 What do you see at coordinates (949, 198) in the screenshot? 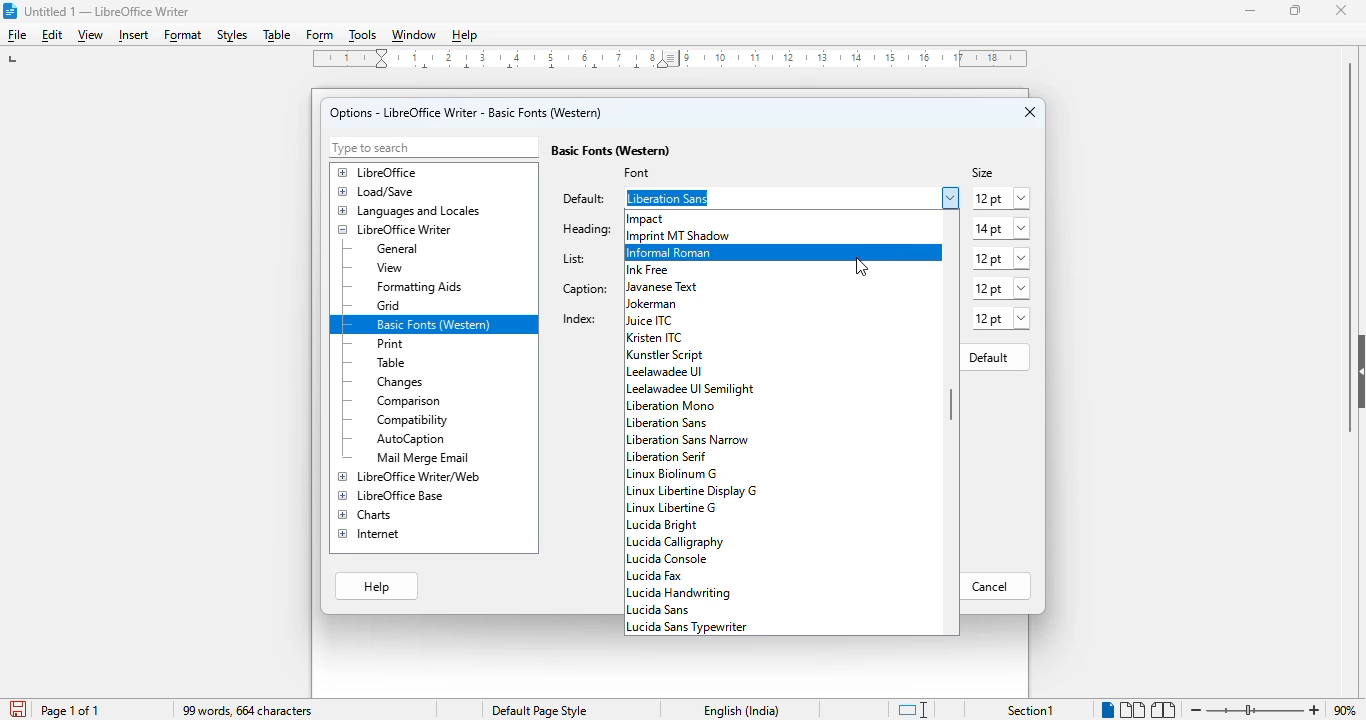
I see `browse/more options` at bounding box center [949, 198].